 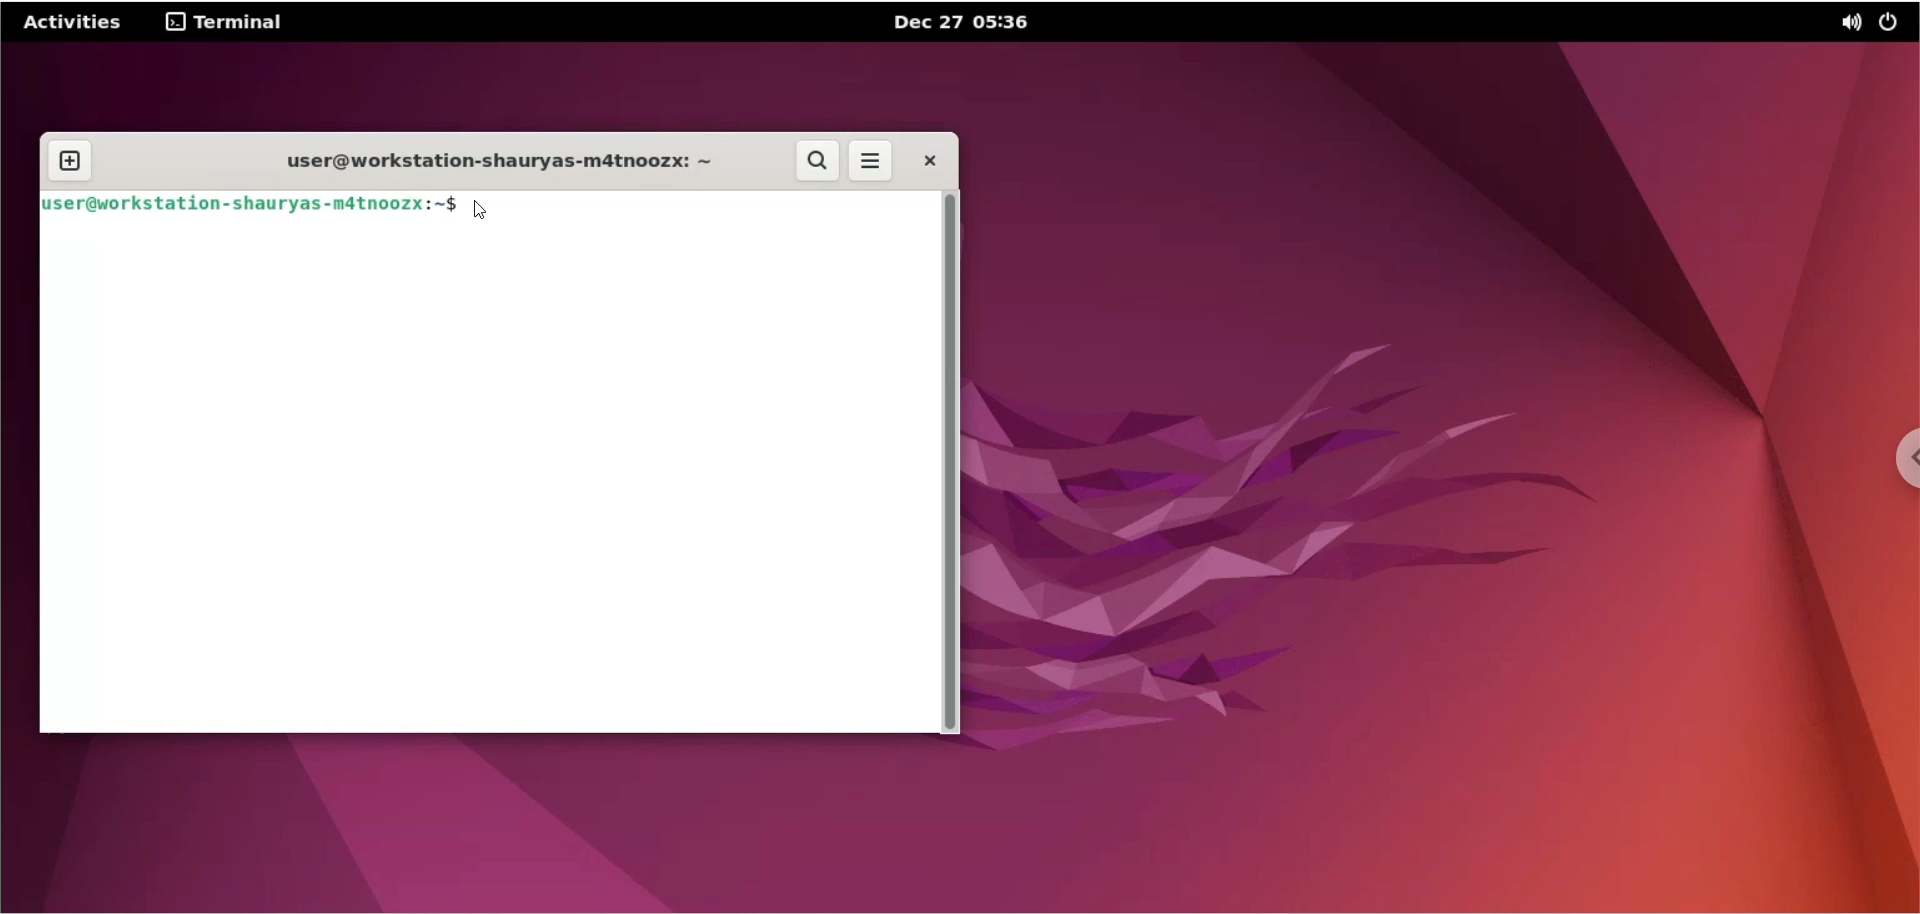 What do you see at coordinates (1893, 22) in the screenshot?
I see `power options` at bounding box center [1893, 22].